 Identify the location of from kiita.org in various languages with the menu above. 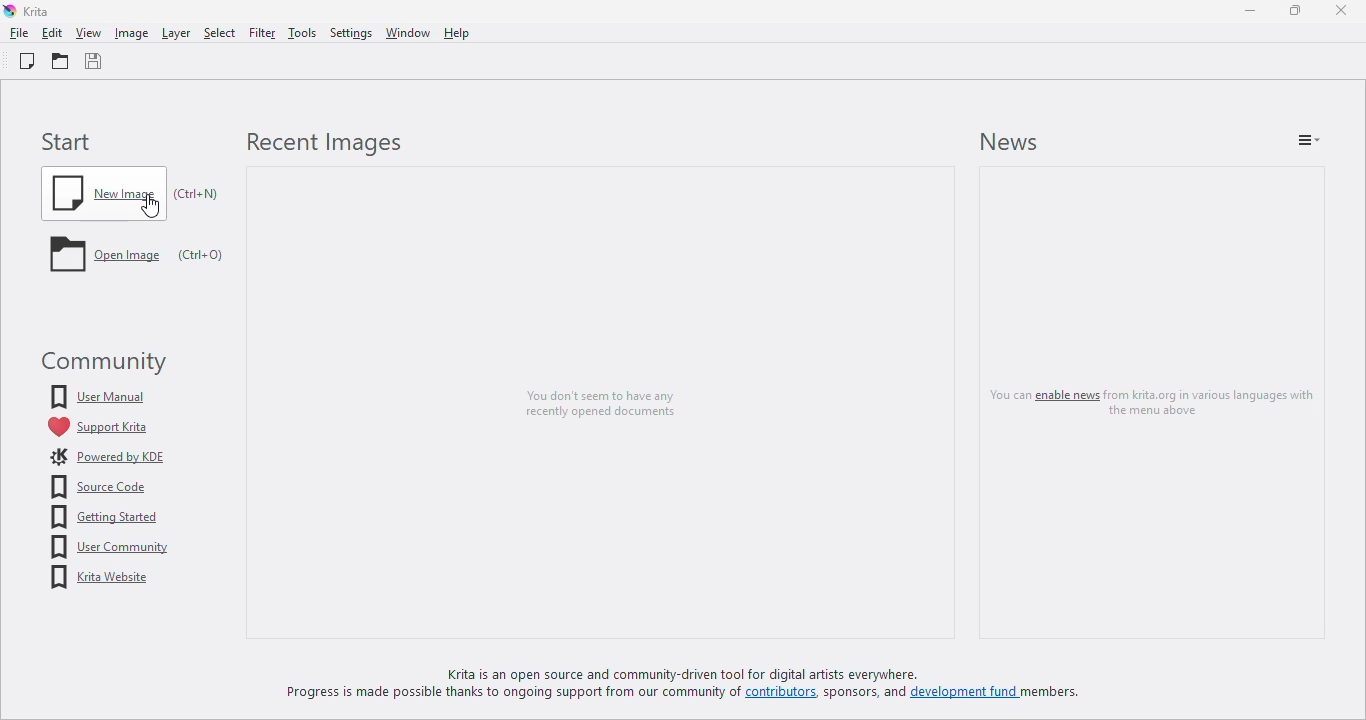
(1215, 402).